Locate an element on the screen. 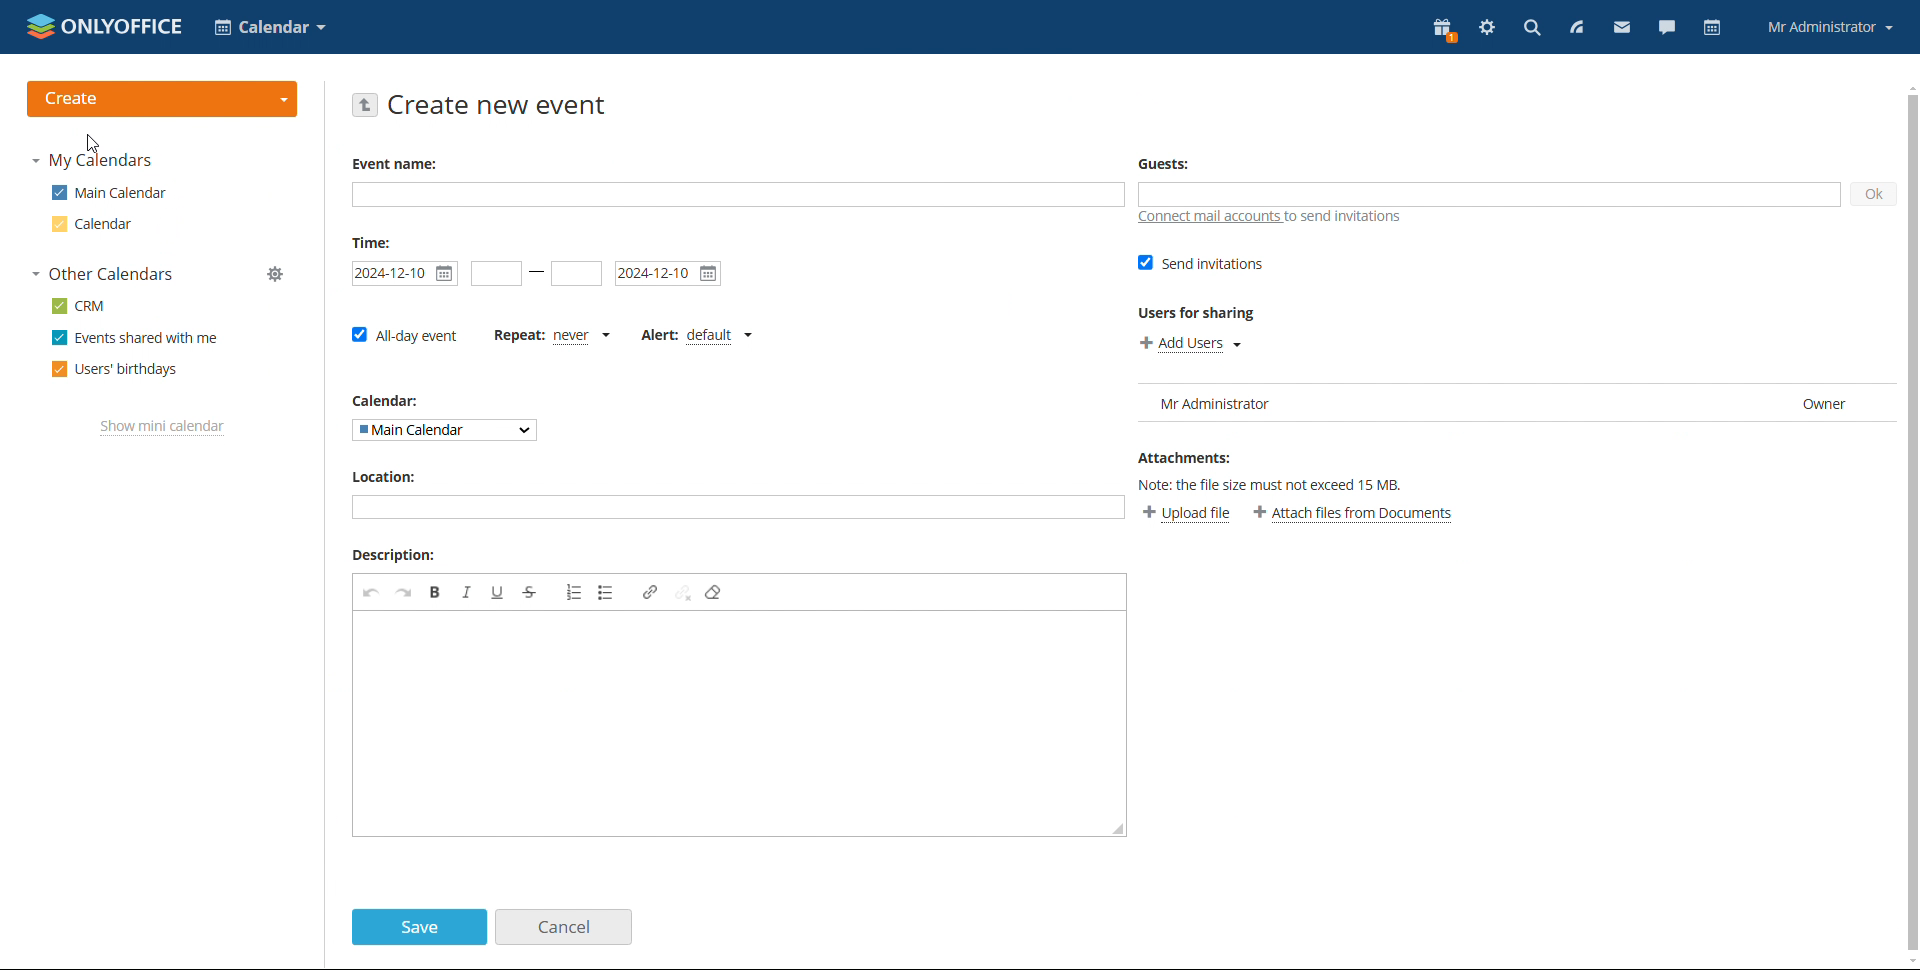 The image size is (1920, 970). other calendars is located at coordinates (103, 273).